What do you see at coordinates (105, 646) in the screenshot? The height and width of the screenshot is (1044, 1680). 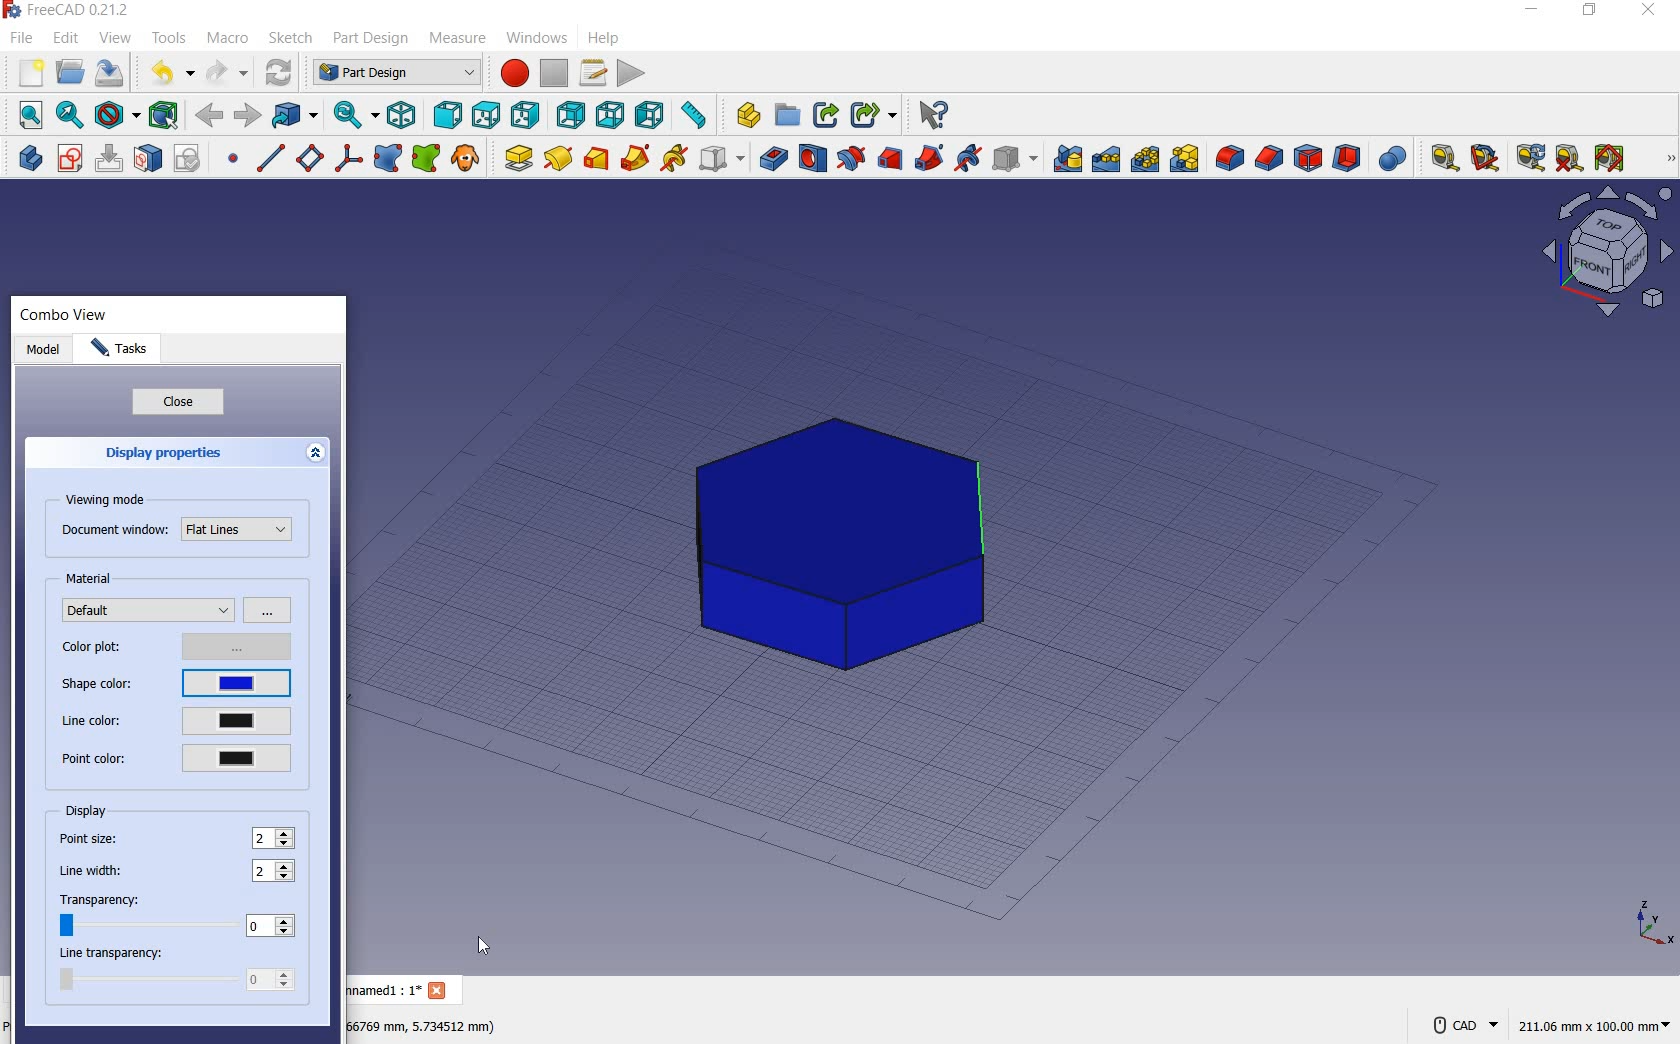 I see `color plot` at bounding box center [105, 646].